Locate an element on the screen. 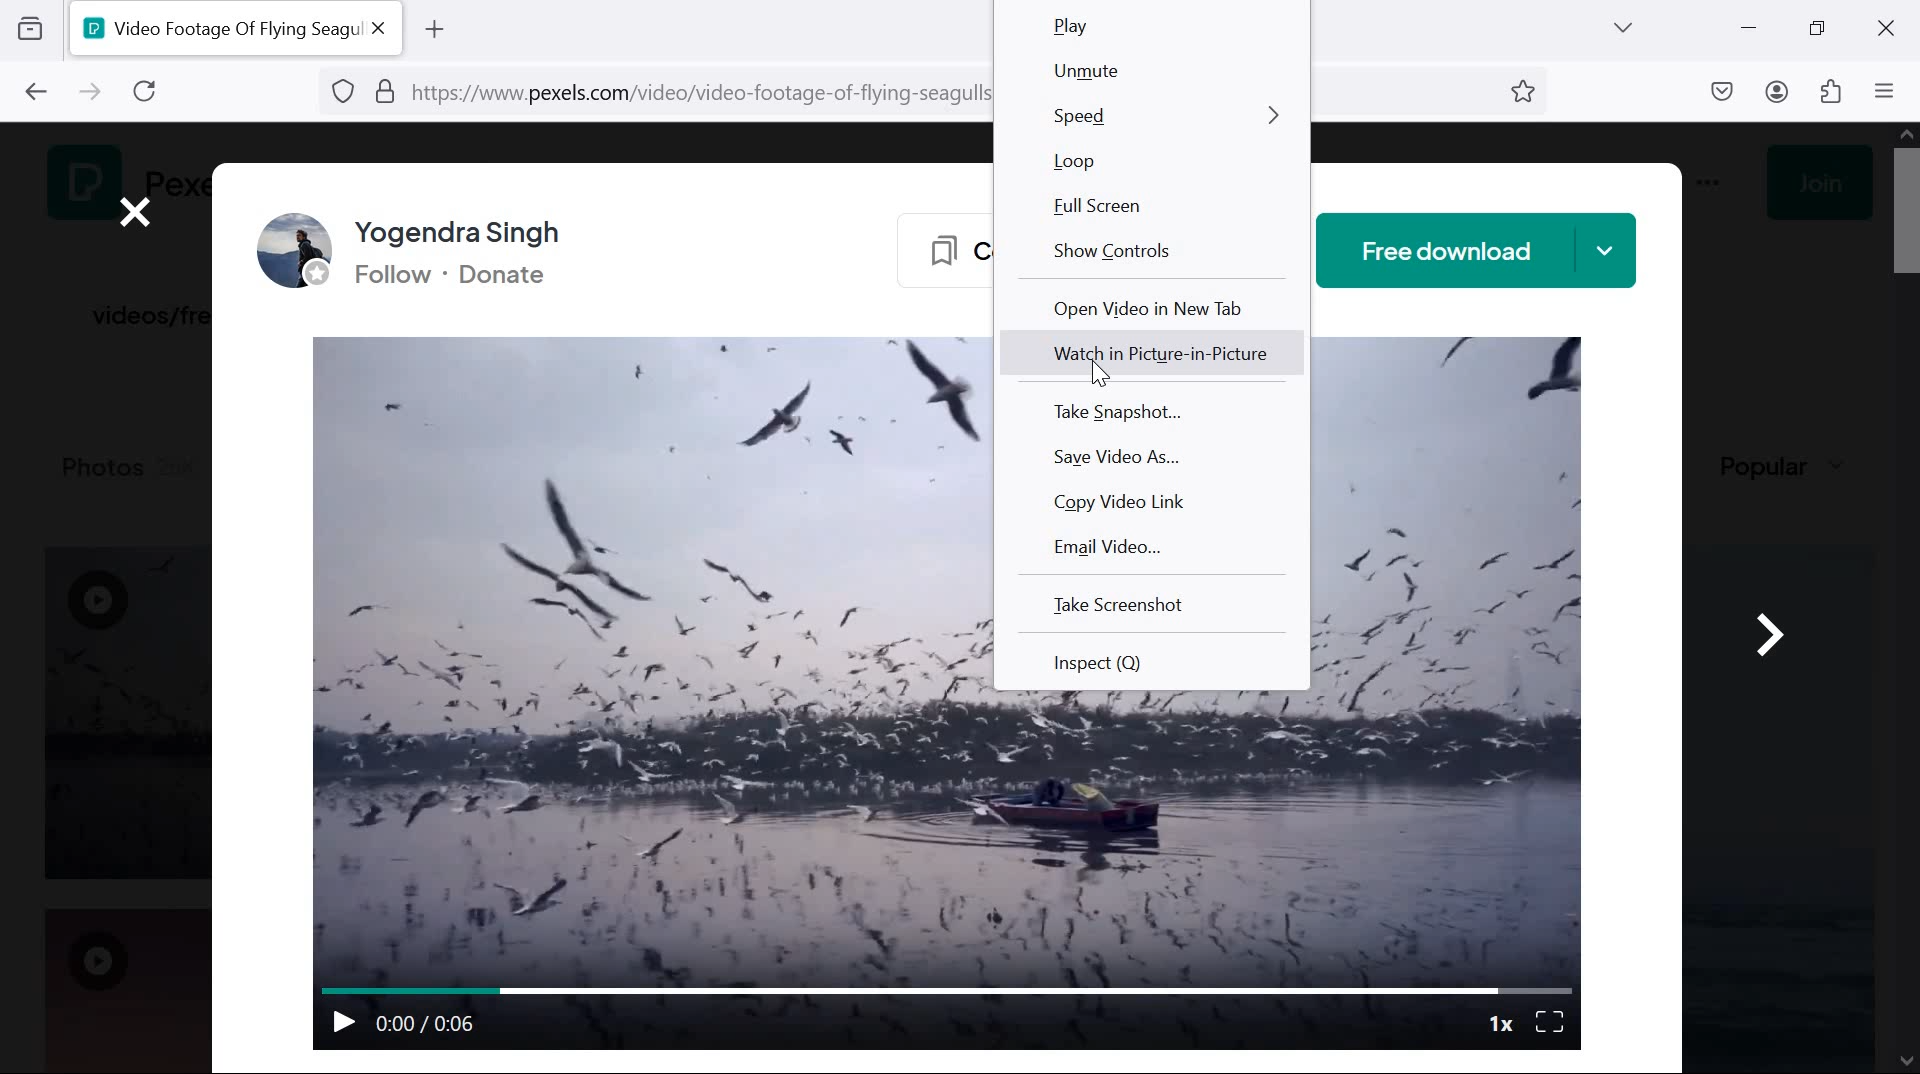 This screenshot has height=1074, width=1920. Follow is located at coordinates (389, 278).